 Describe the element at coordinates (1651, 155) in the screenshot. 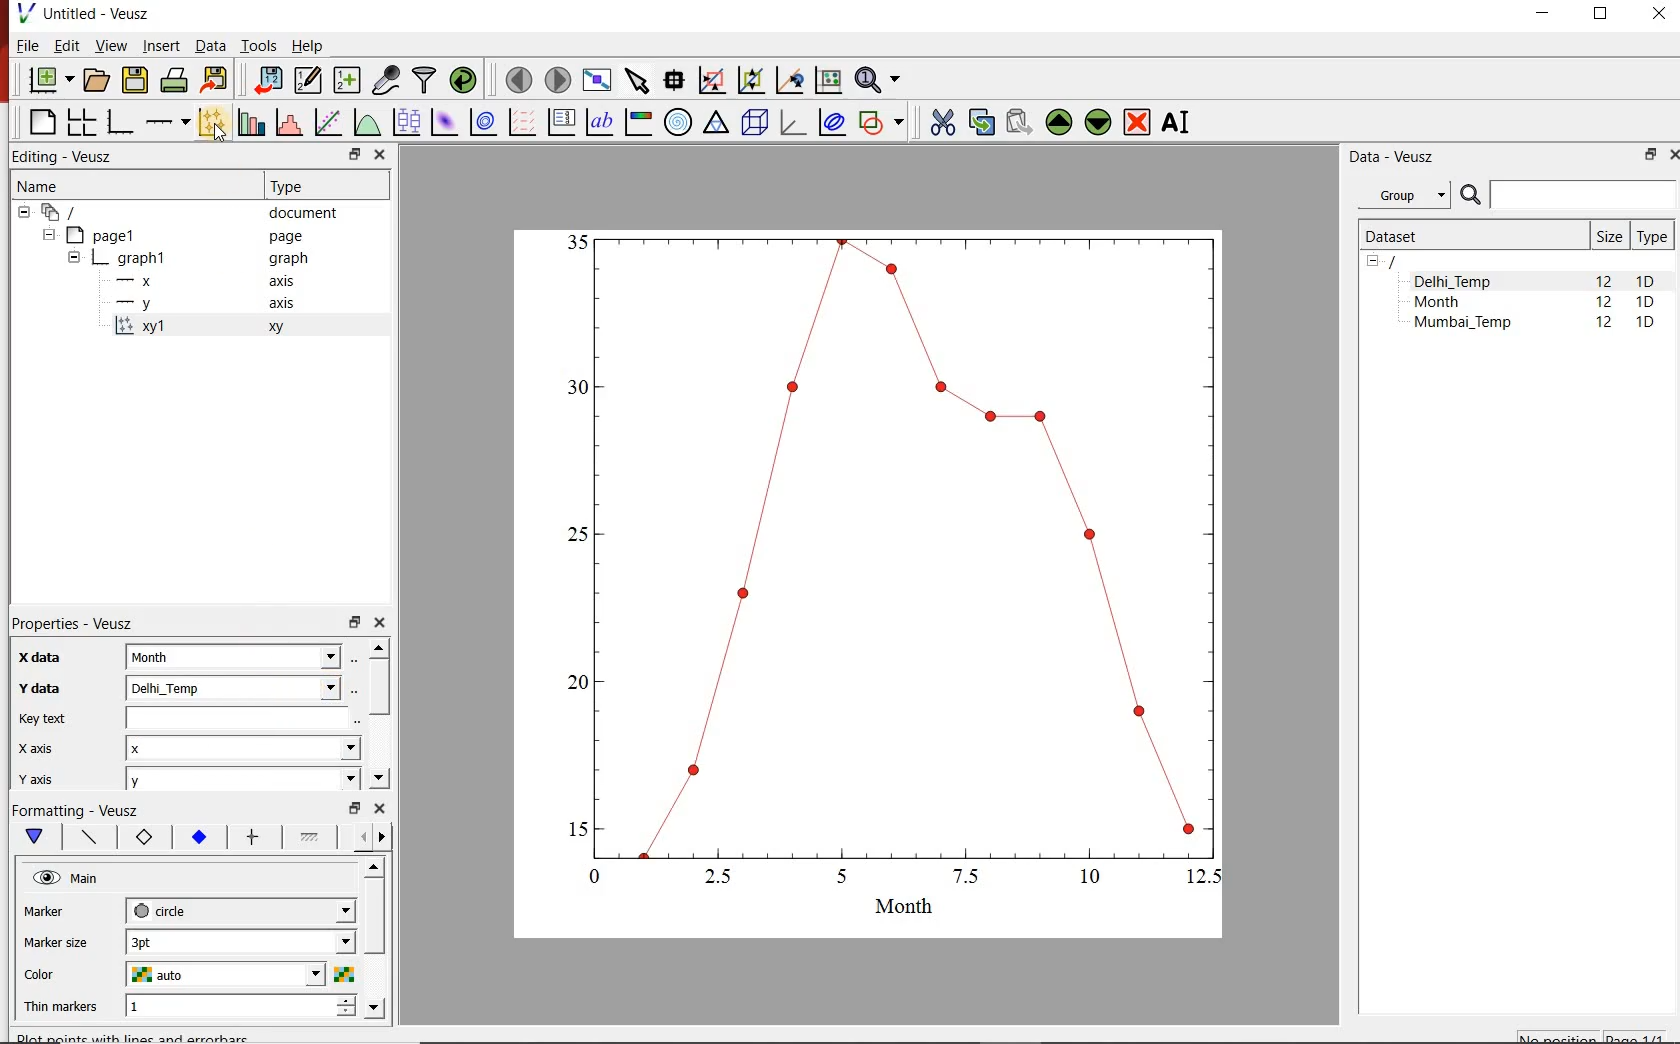

I see `RESTORE` at that location.